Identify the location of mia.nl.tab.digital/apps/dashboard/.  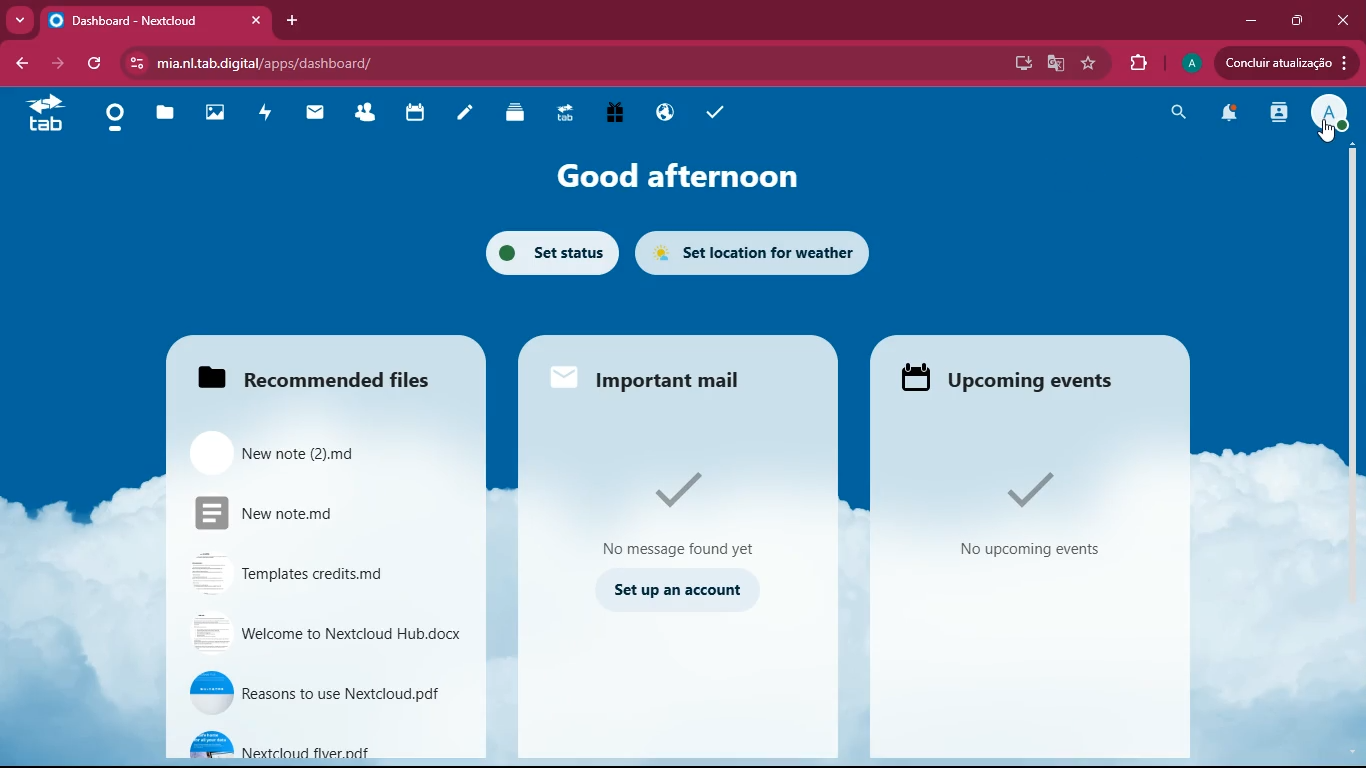
(271, 62).